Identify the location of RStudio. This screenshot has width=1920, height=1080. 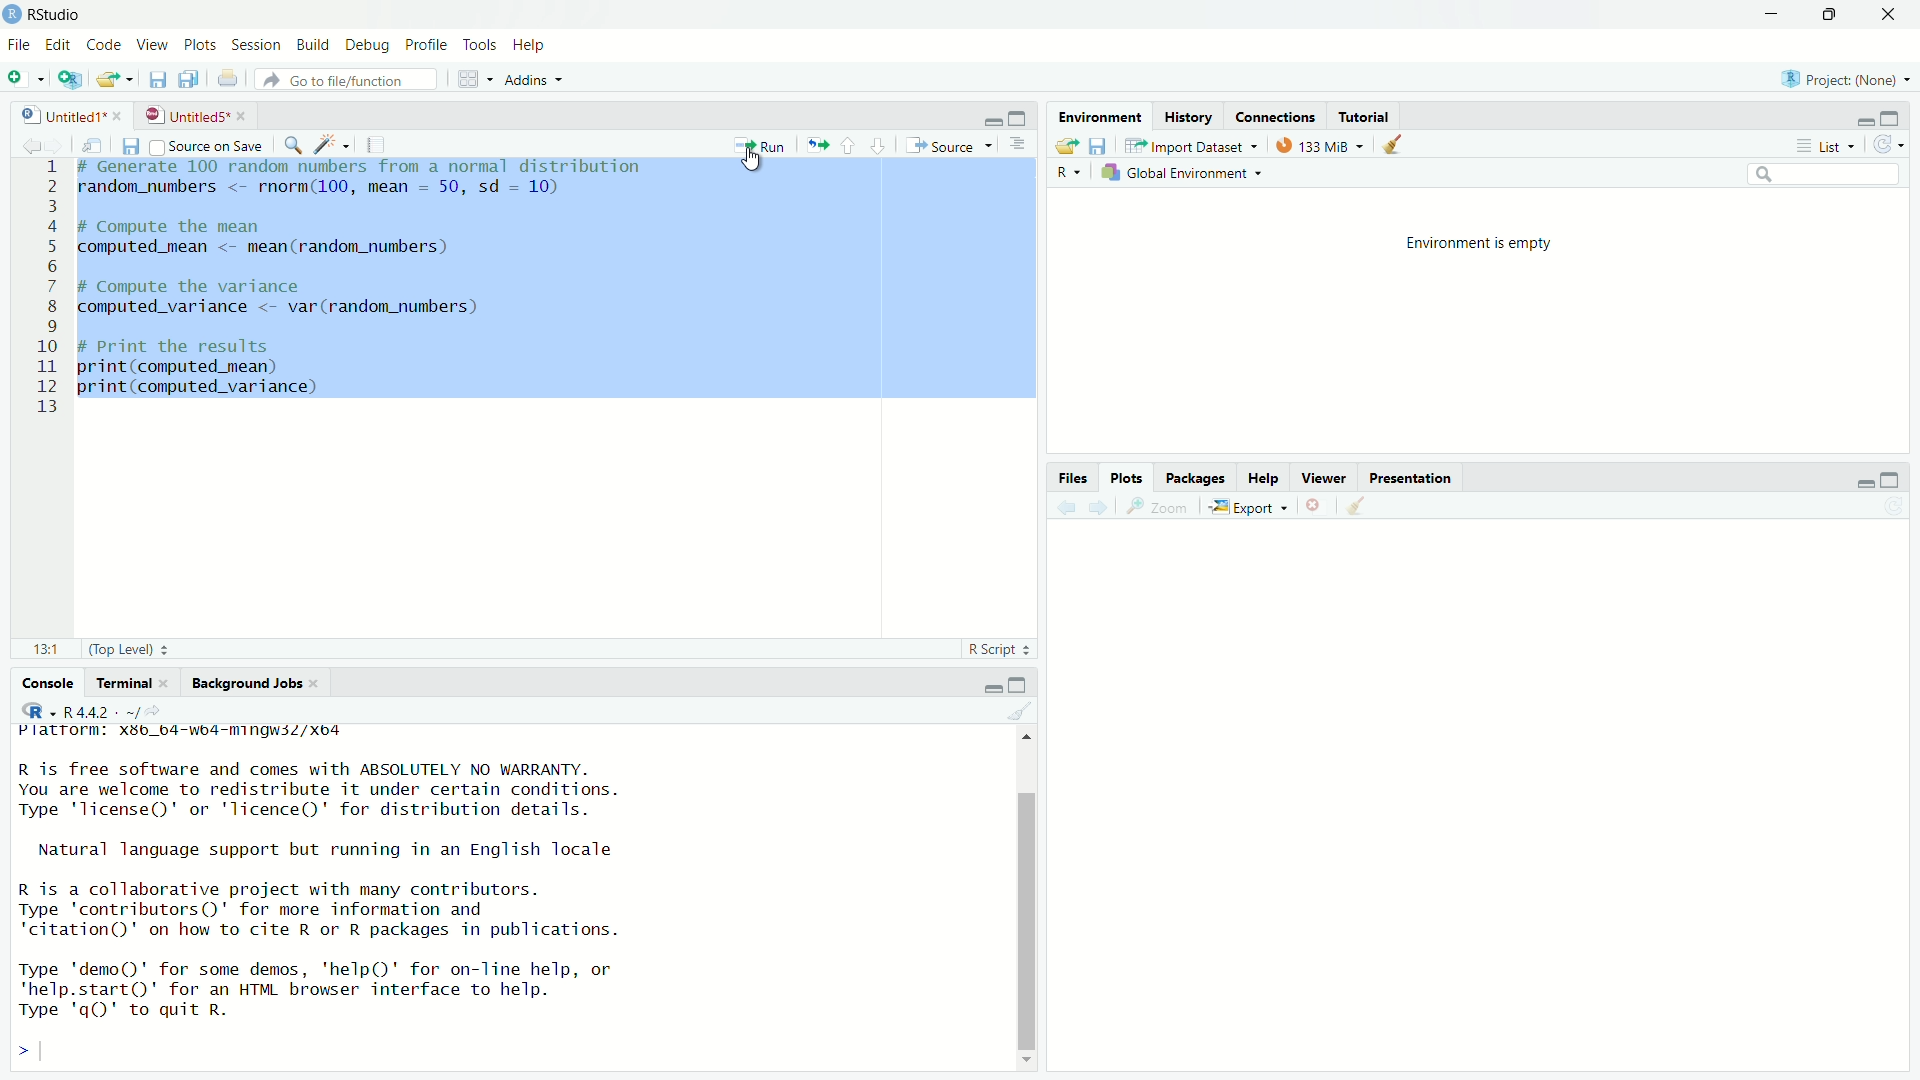
(59, 13).